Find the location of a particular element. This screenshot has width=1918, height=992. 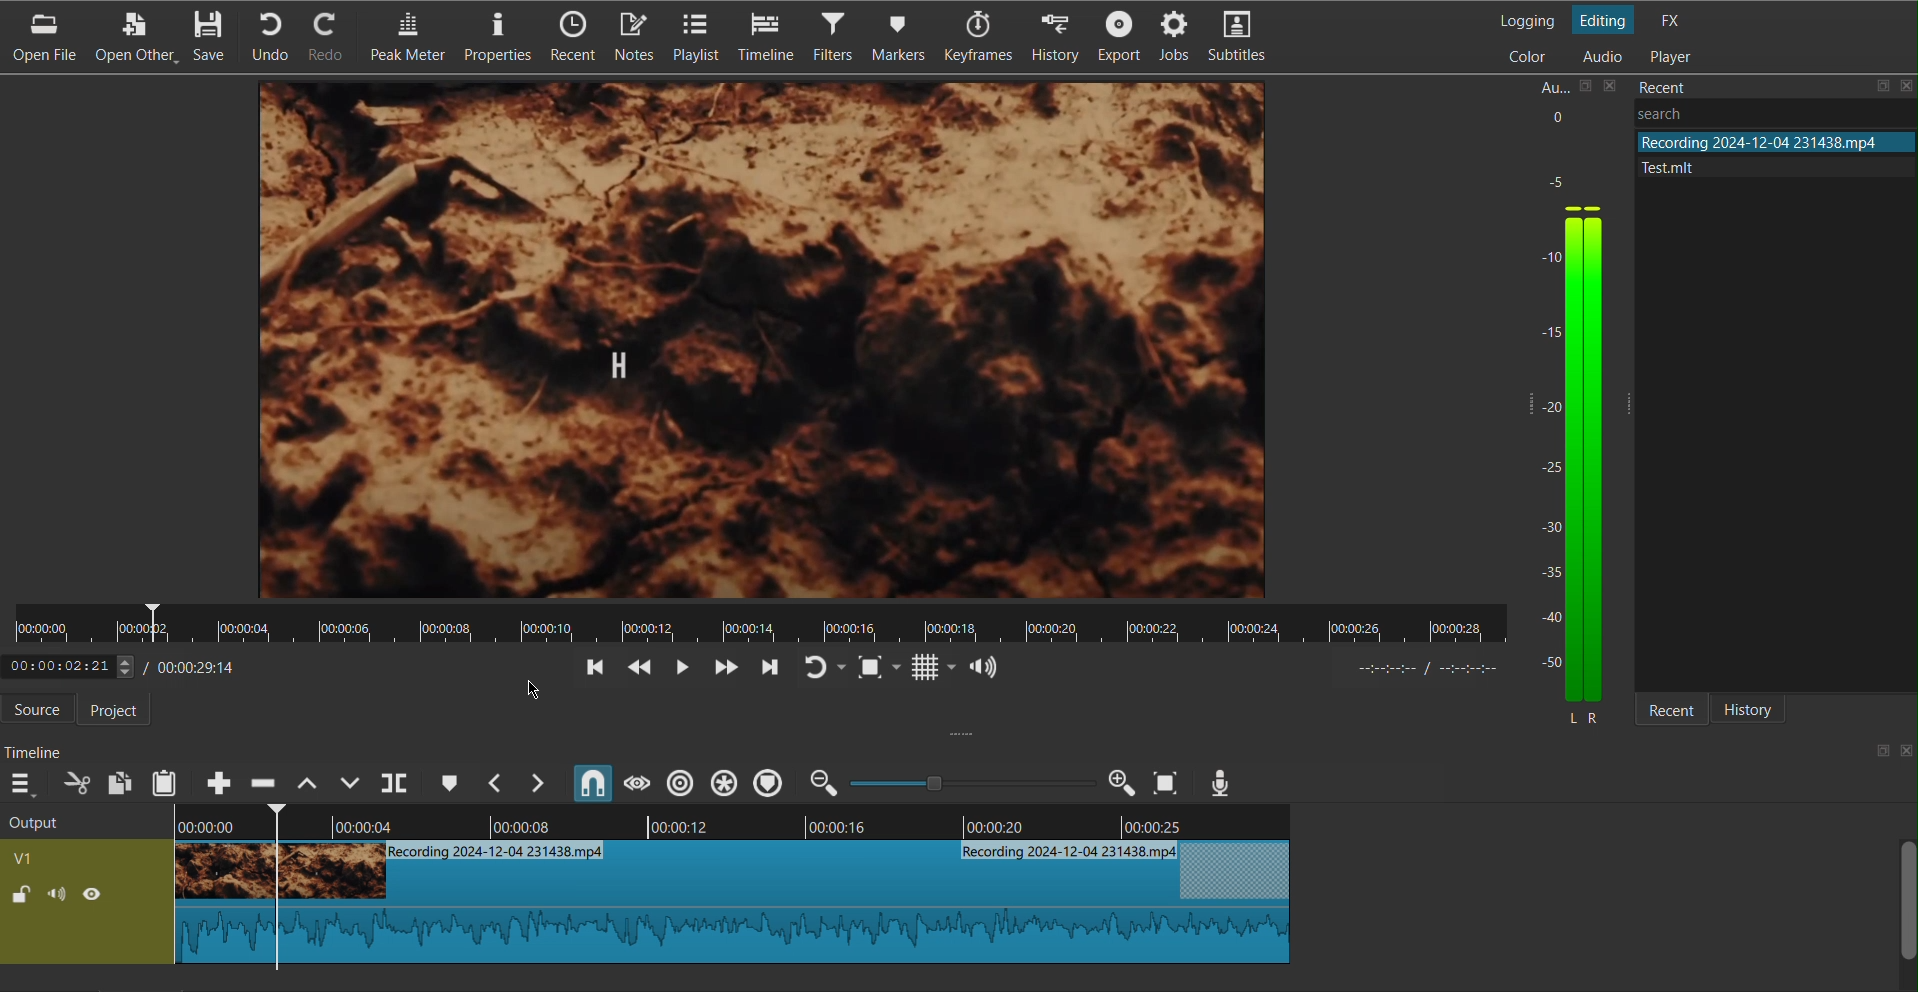

Save is located at coordinates (214, 36).